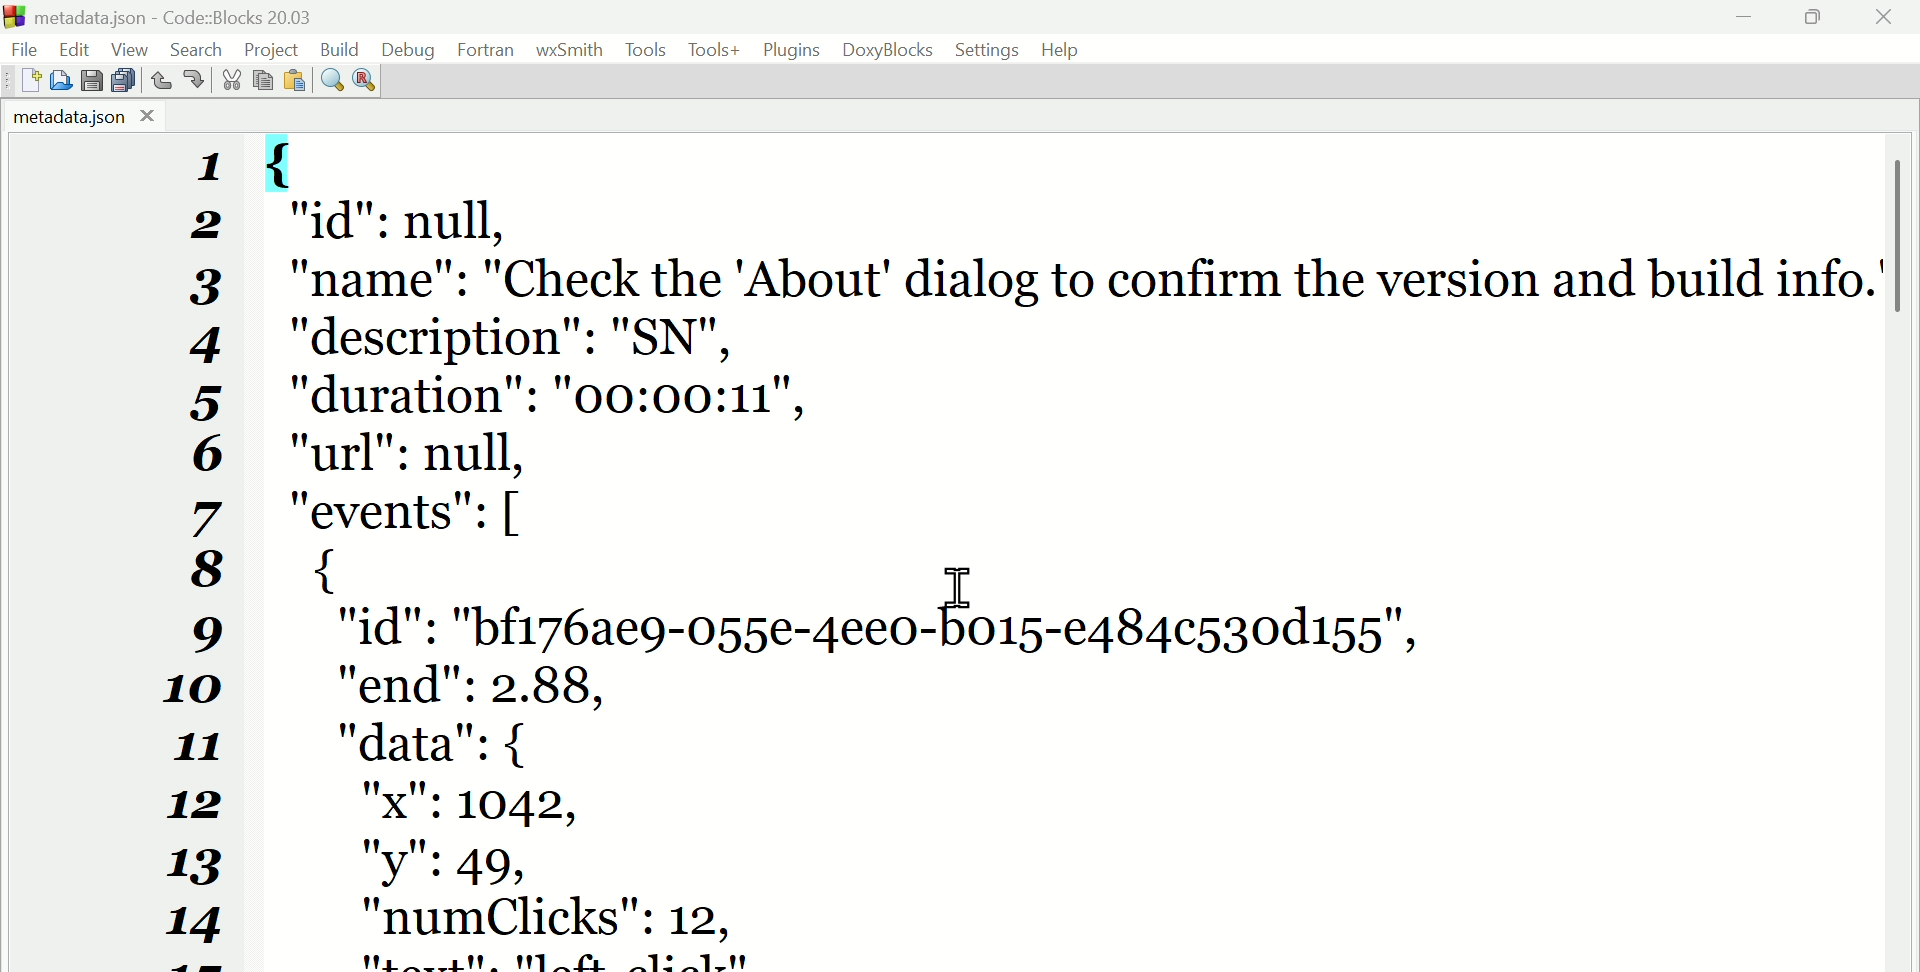  Describe the element at coordinates (133, 48) in the screenshot. I see `View` at that location.